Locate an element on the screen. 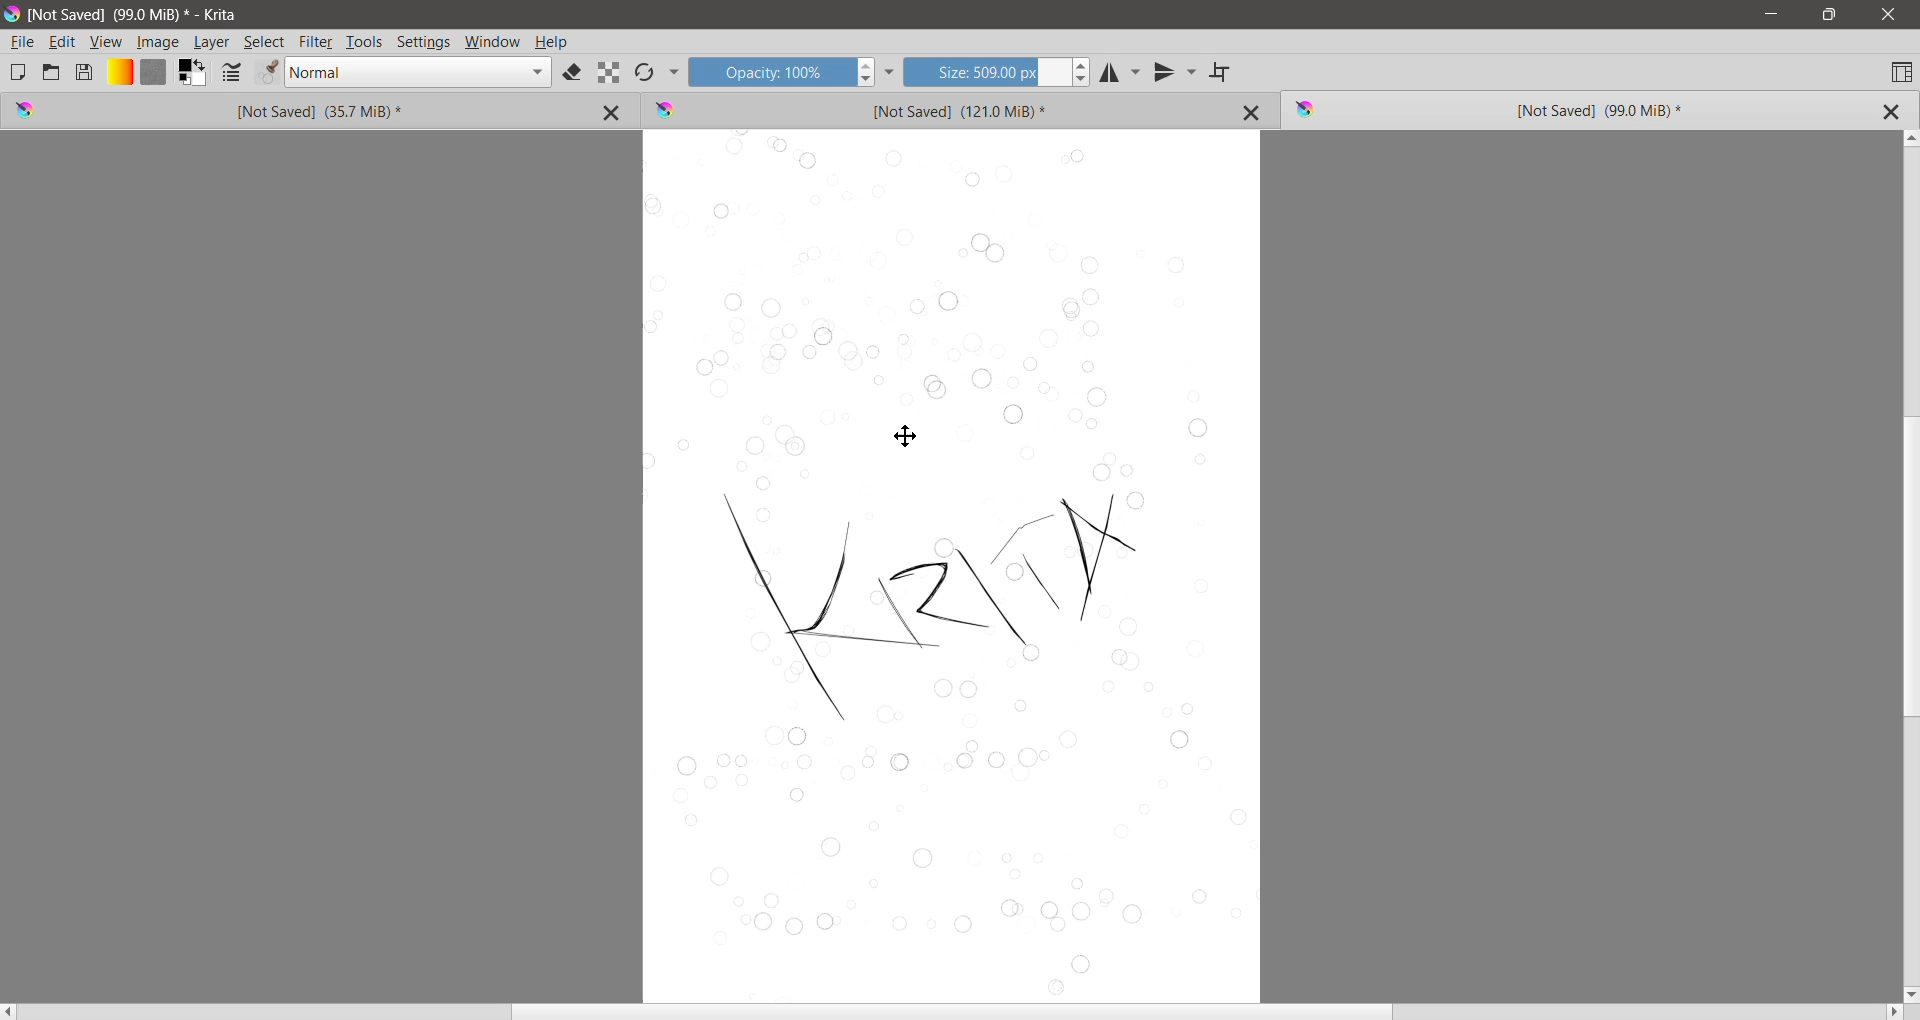 Image resolution: width=1920 pixels, height=1020 pixels. Wrap Around Mode is located at coordinates (1222, 73).